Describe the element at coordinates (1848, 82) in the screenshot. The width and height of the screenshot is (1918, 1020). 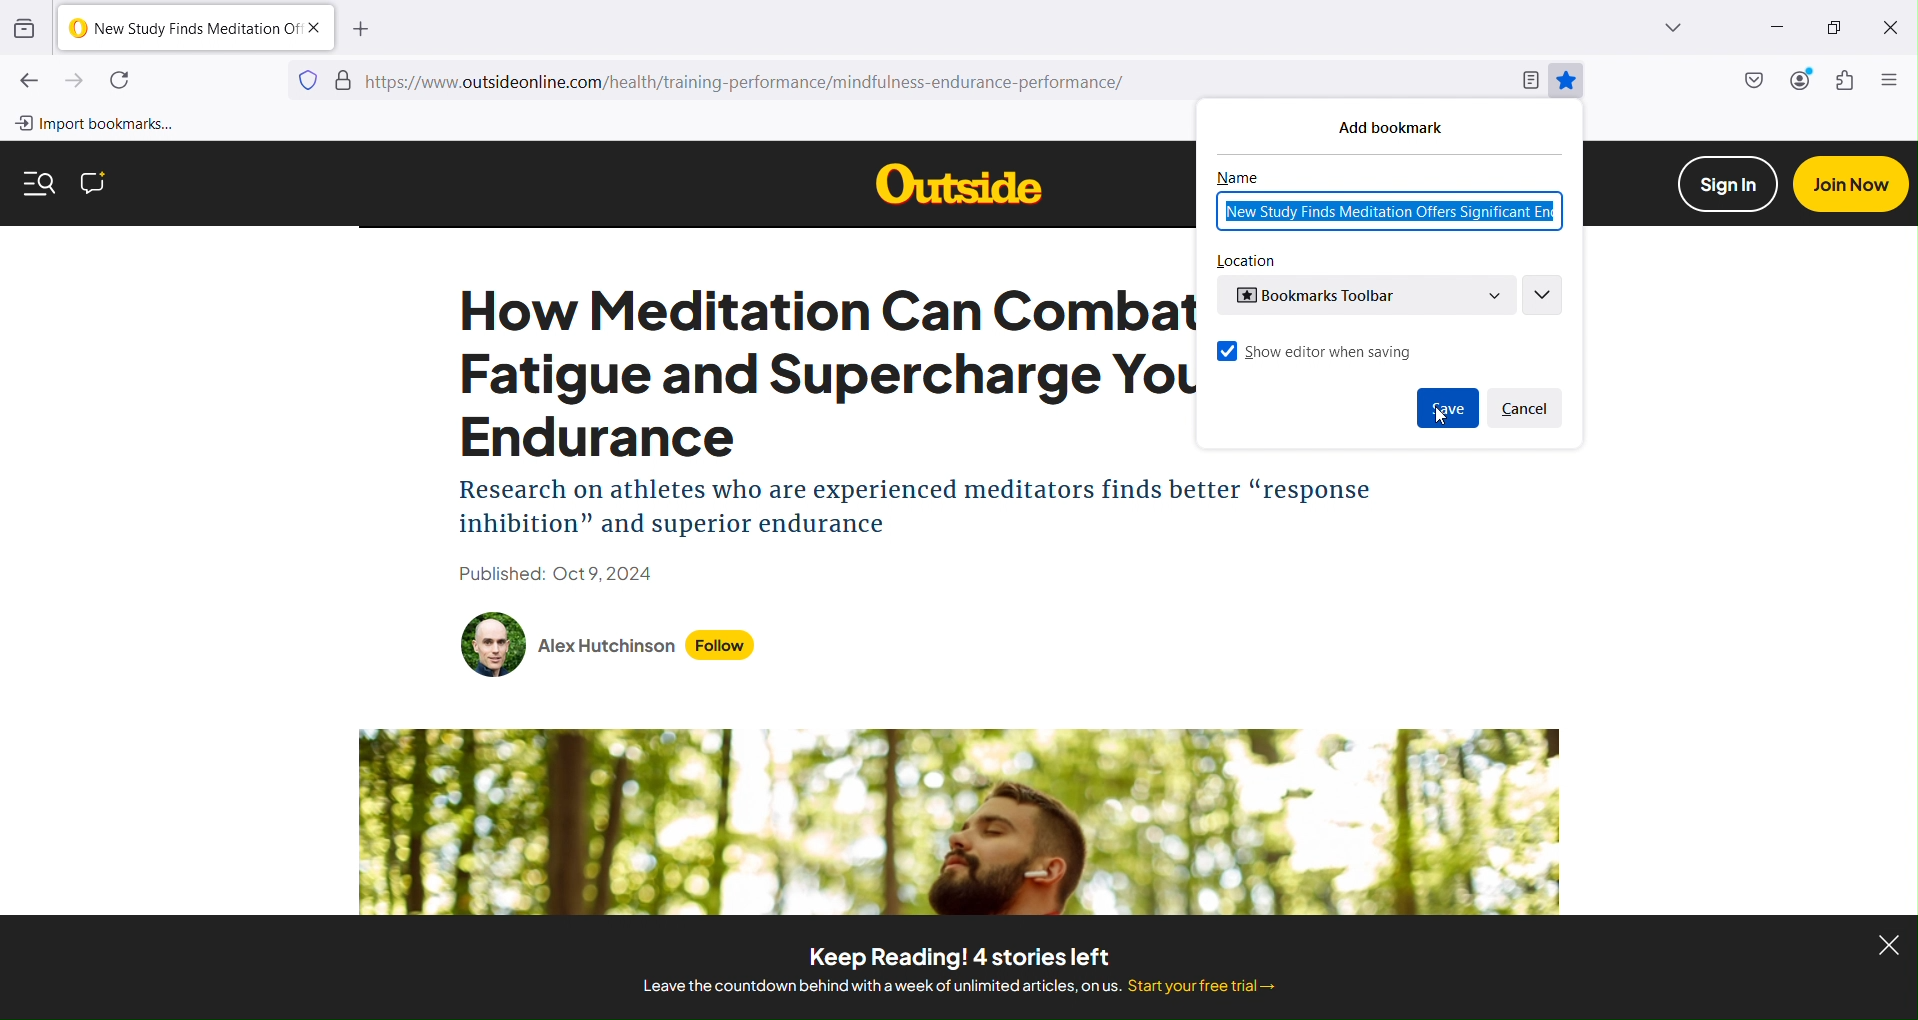
I see `Extensions` at that location.